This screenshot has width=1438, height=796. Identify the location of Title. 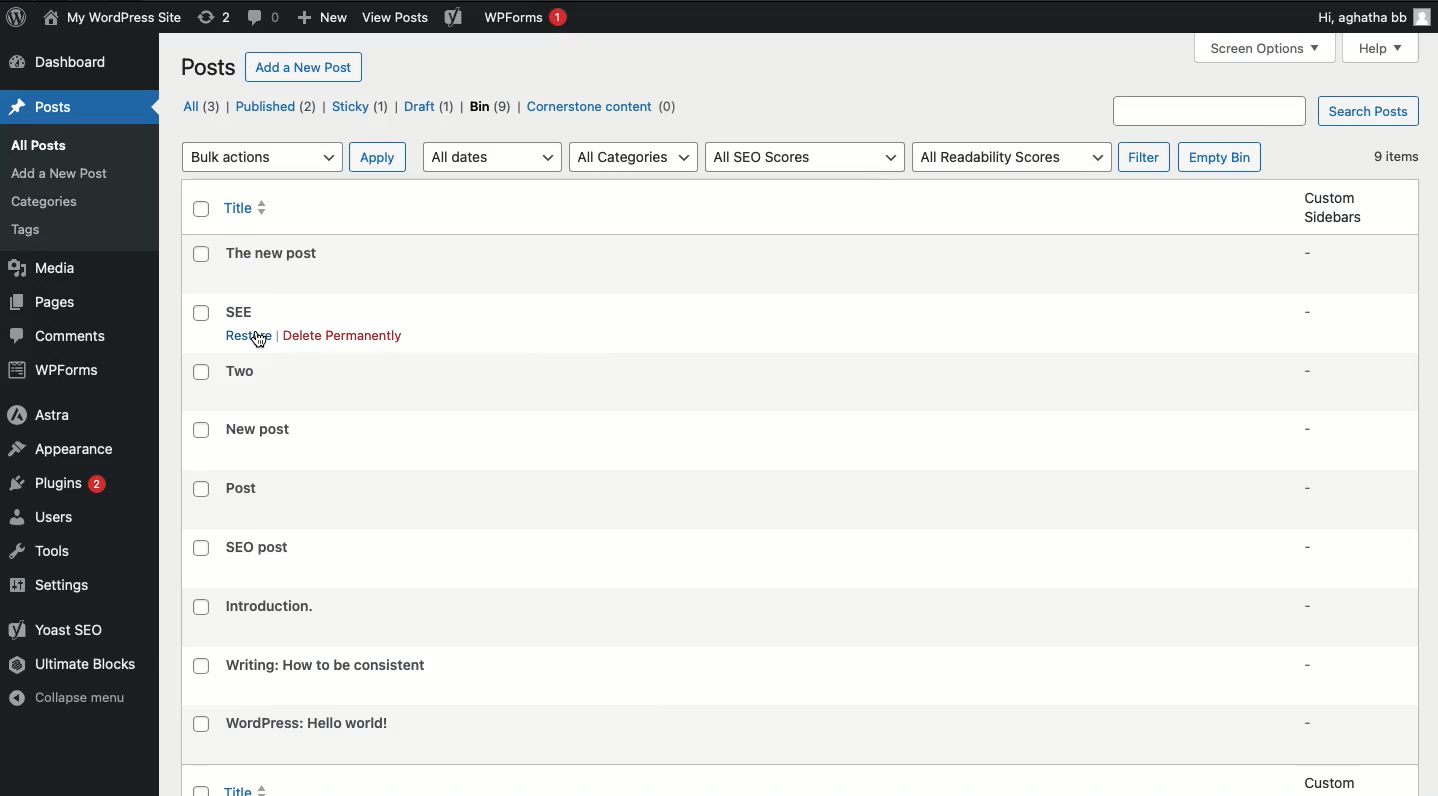
(327, 665).